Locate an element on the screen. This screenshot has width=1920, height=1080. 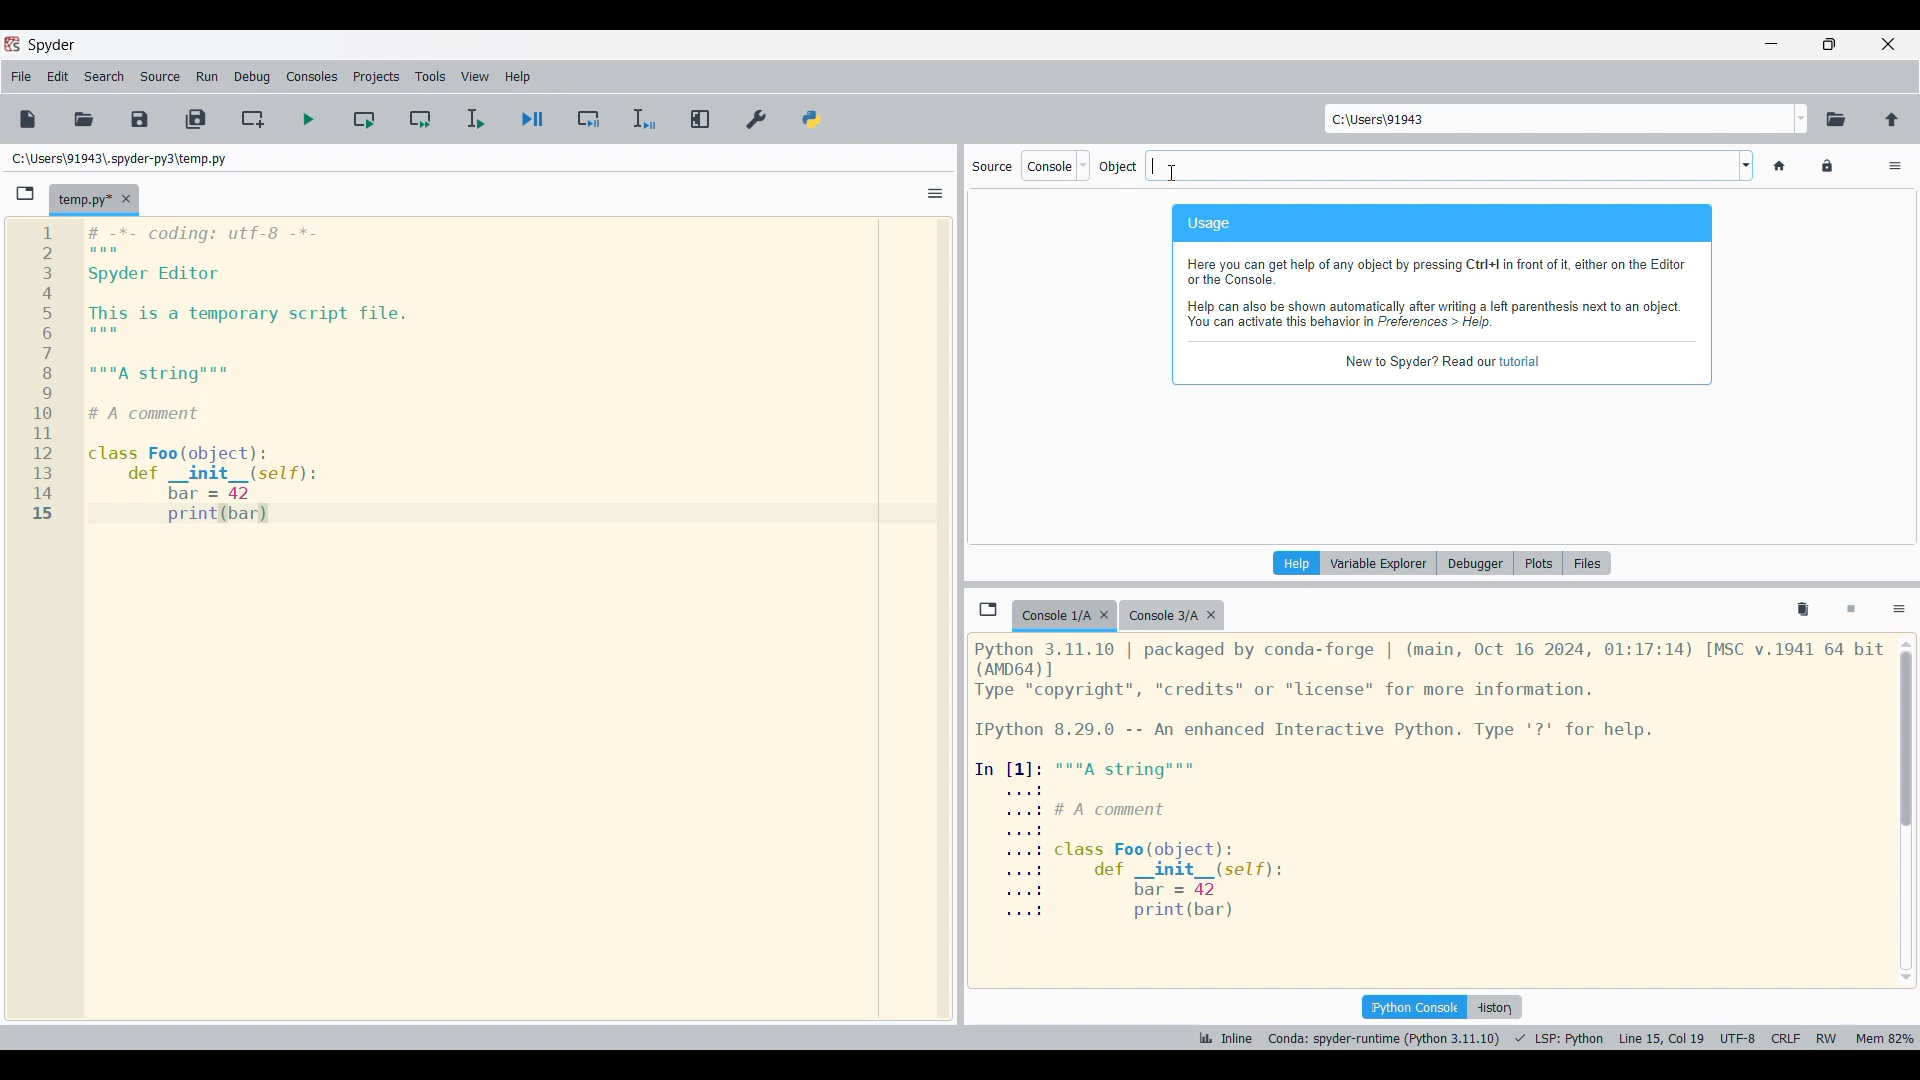
Options  is located at coordinates (935, 194).